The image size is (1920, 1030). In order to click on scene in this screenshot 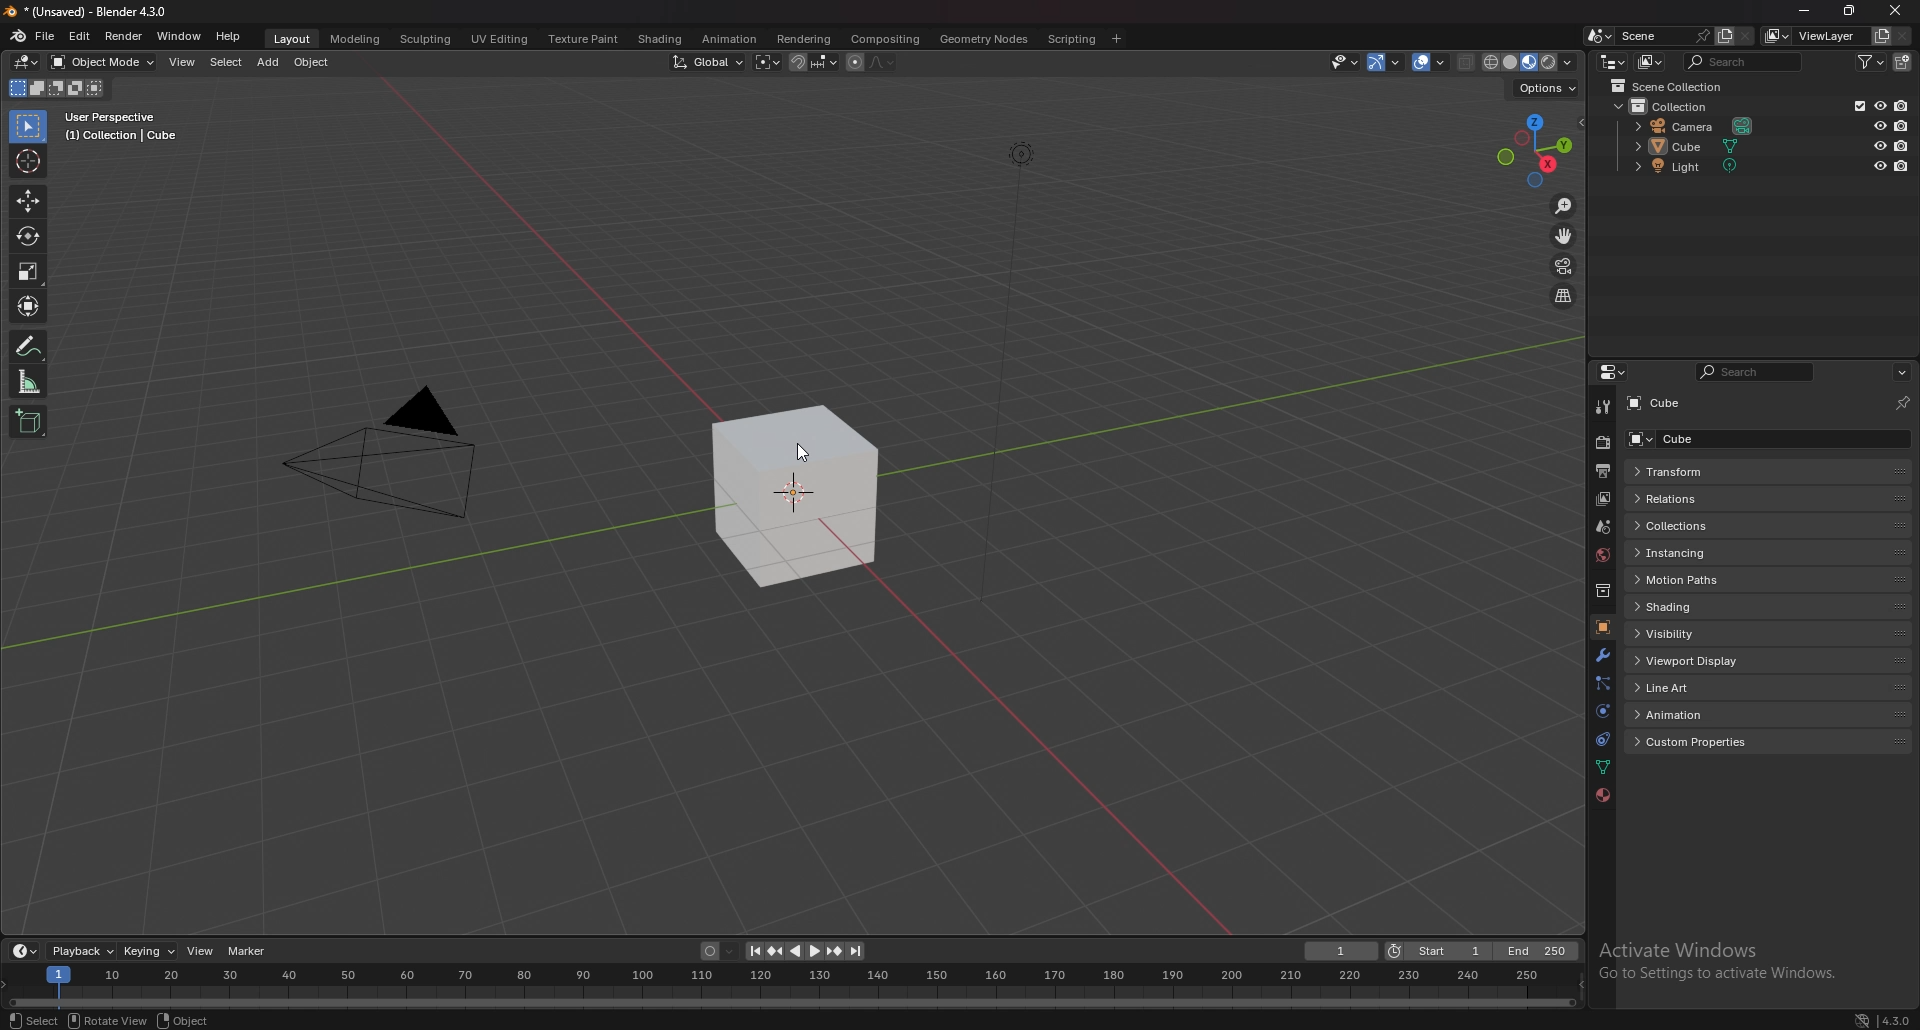, I will do `click(1602, 527)`.